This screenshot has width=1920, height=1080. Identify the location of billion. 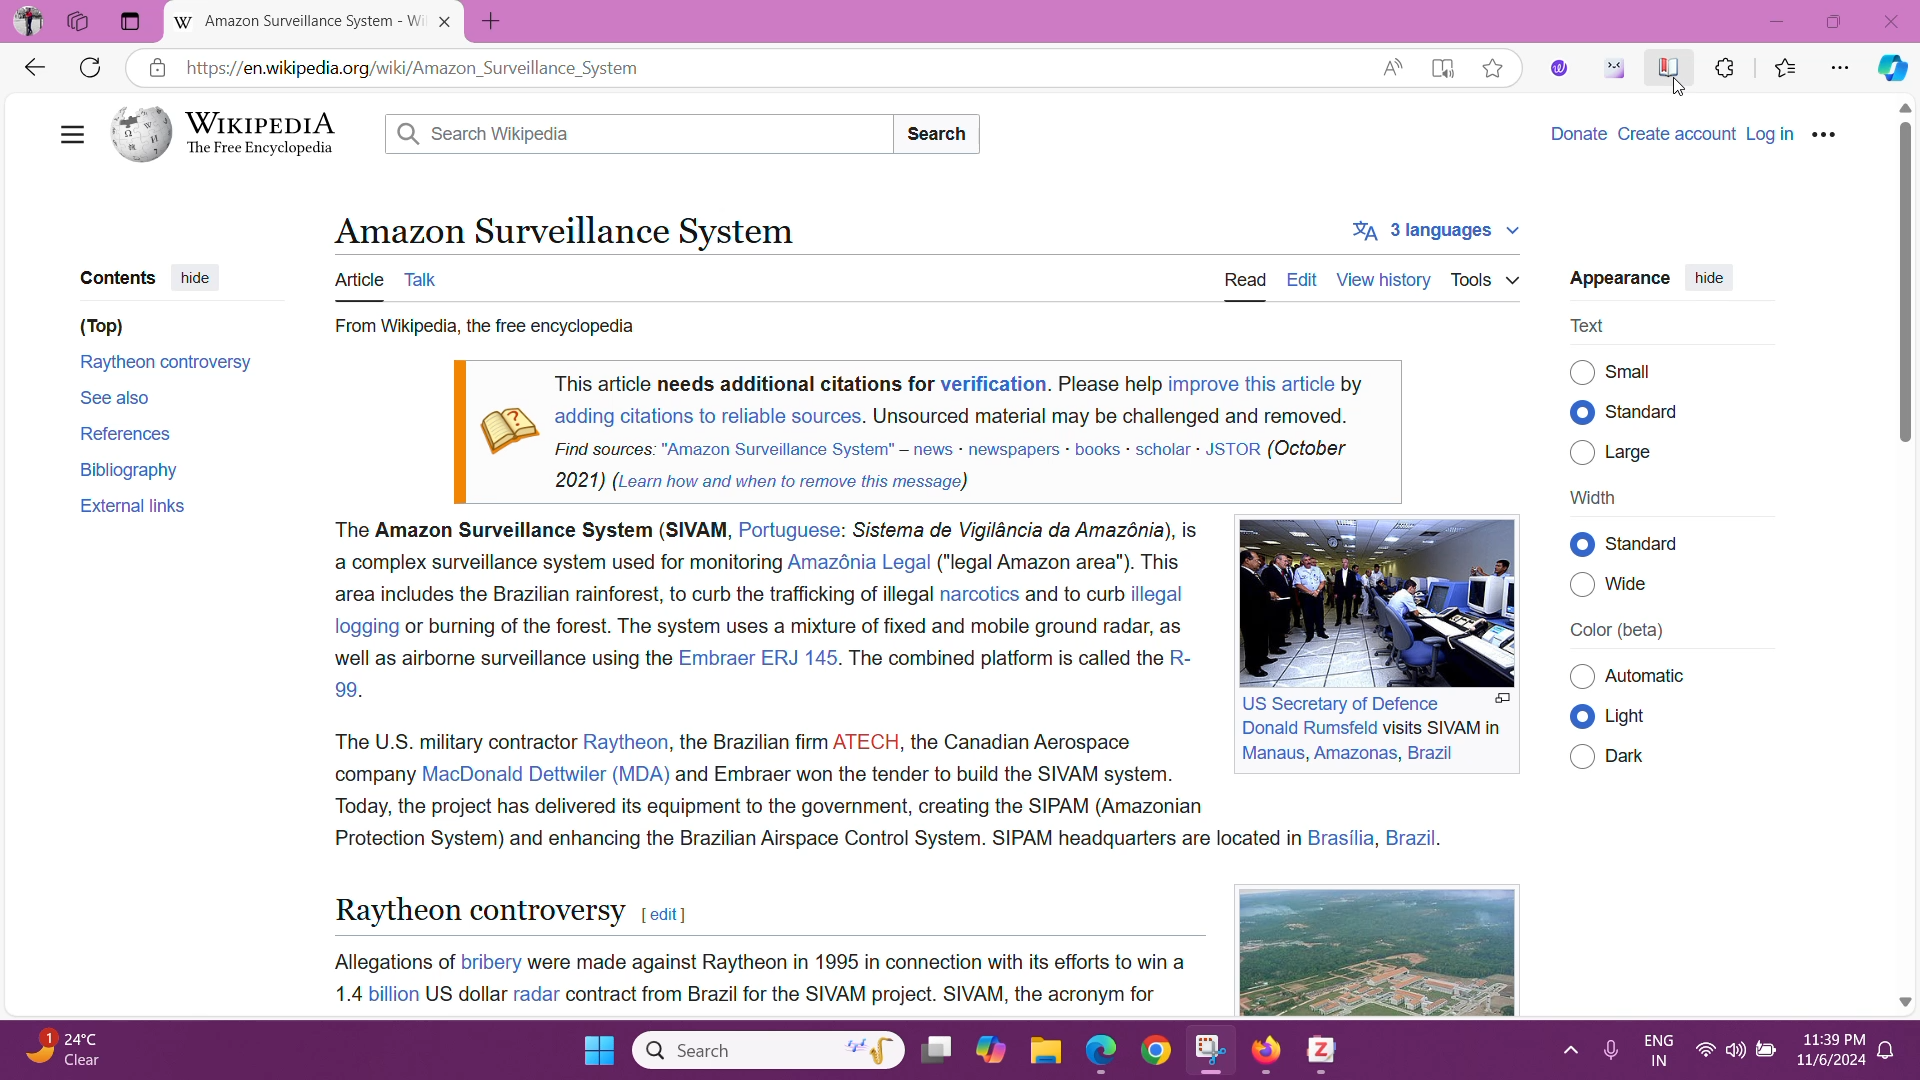
(392, 994).